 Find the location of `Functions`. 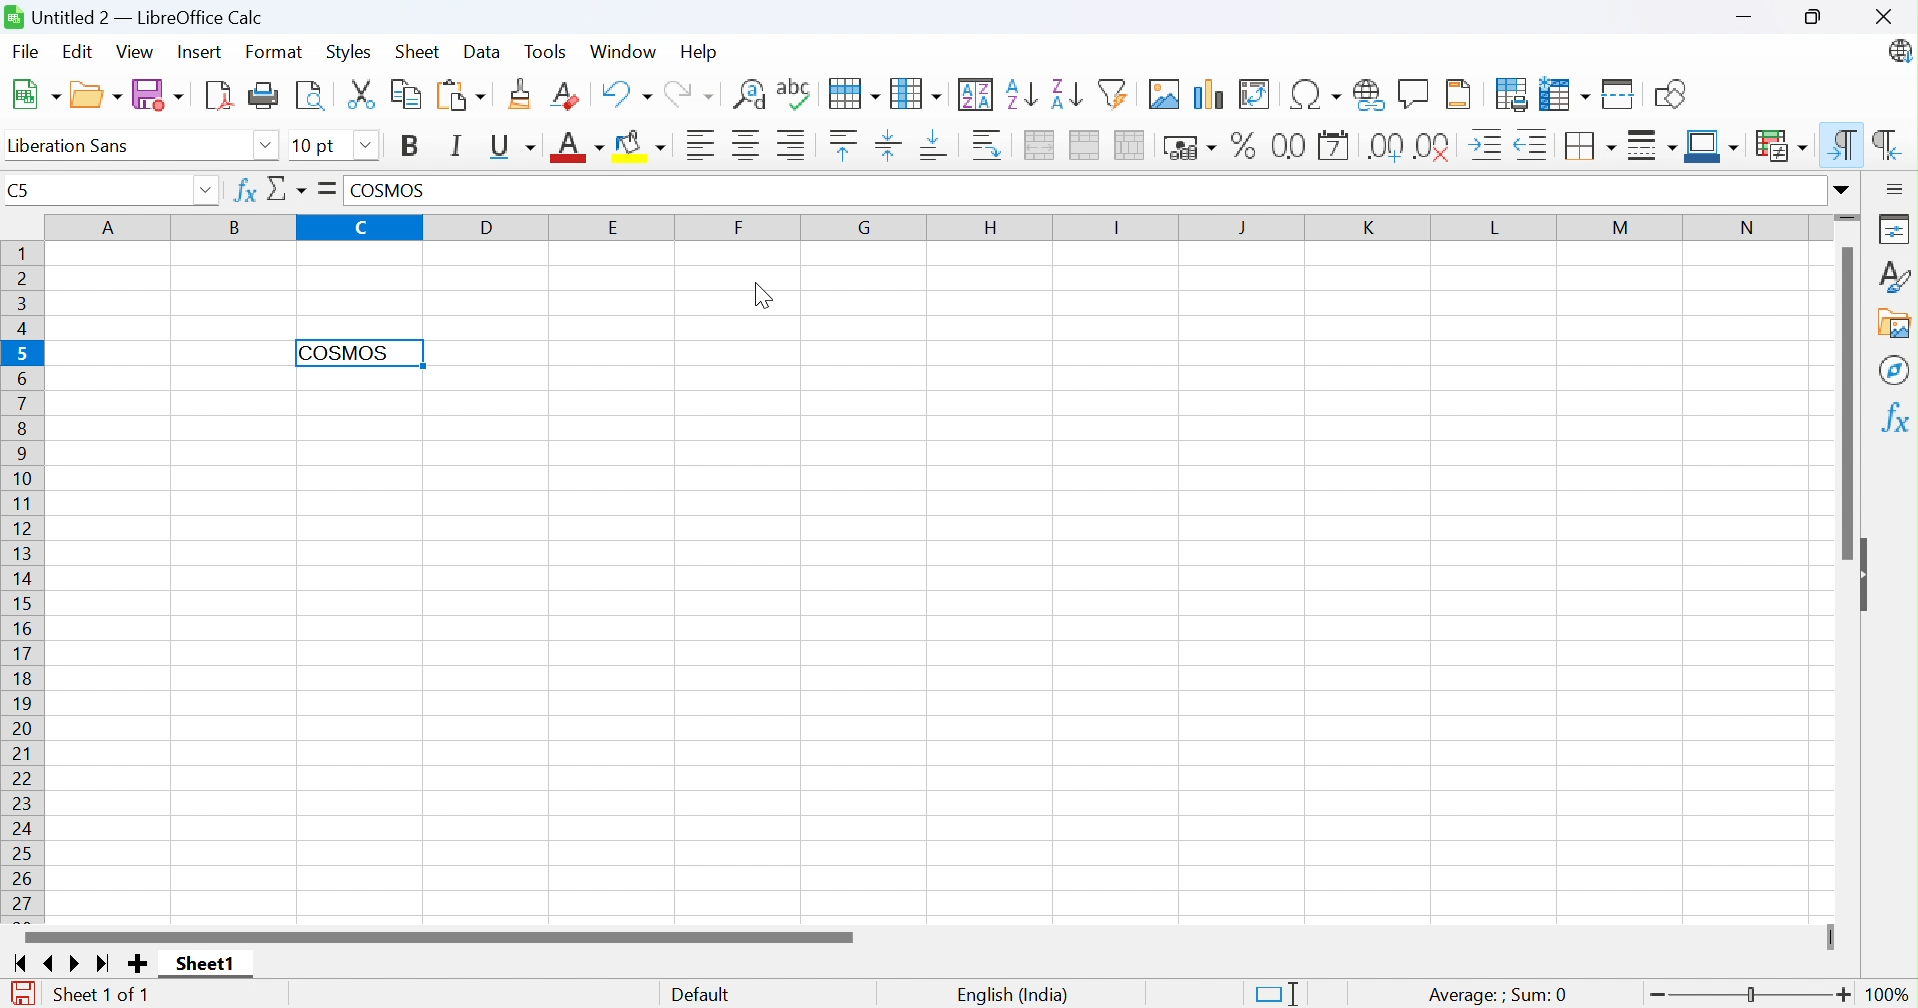

Functions is located at coordinates (1896, 415).